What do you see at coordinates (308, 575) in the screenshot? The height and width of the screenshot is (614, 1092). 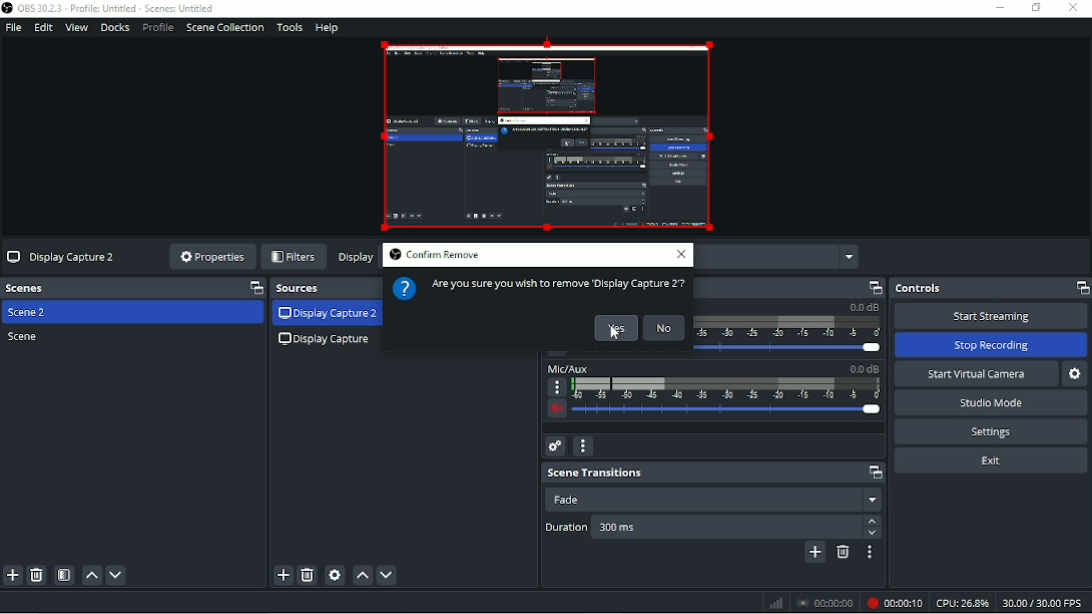 I see `Remove selected source(s)` at bounding box center [308, 575].